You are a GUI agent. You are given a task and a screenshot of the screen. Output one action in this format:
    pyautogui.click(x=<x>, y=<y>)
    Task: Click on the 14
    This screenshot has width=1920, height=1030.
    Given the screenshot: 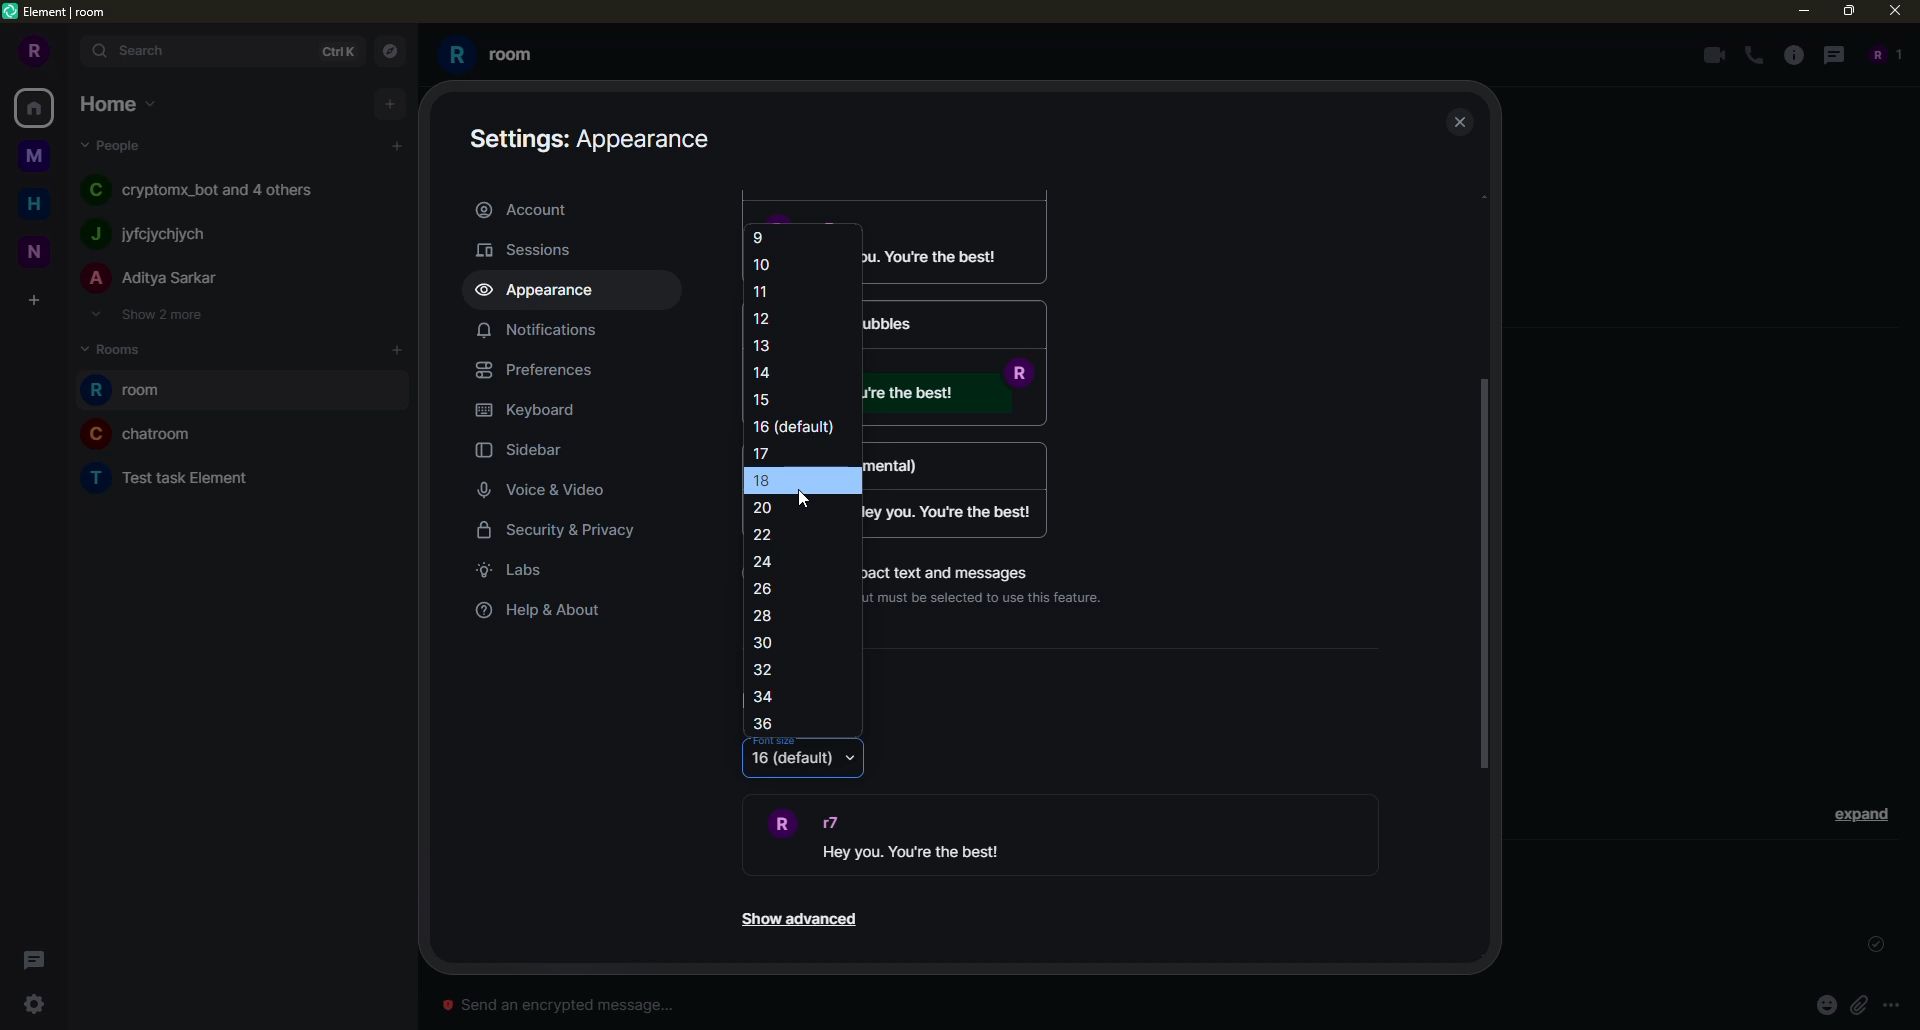 What is the action you would take?
    pyautogui.click(x=764, y=370)
    